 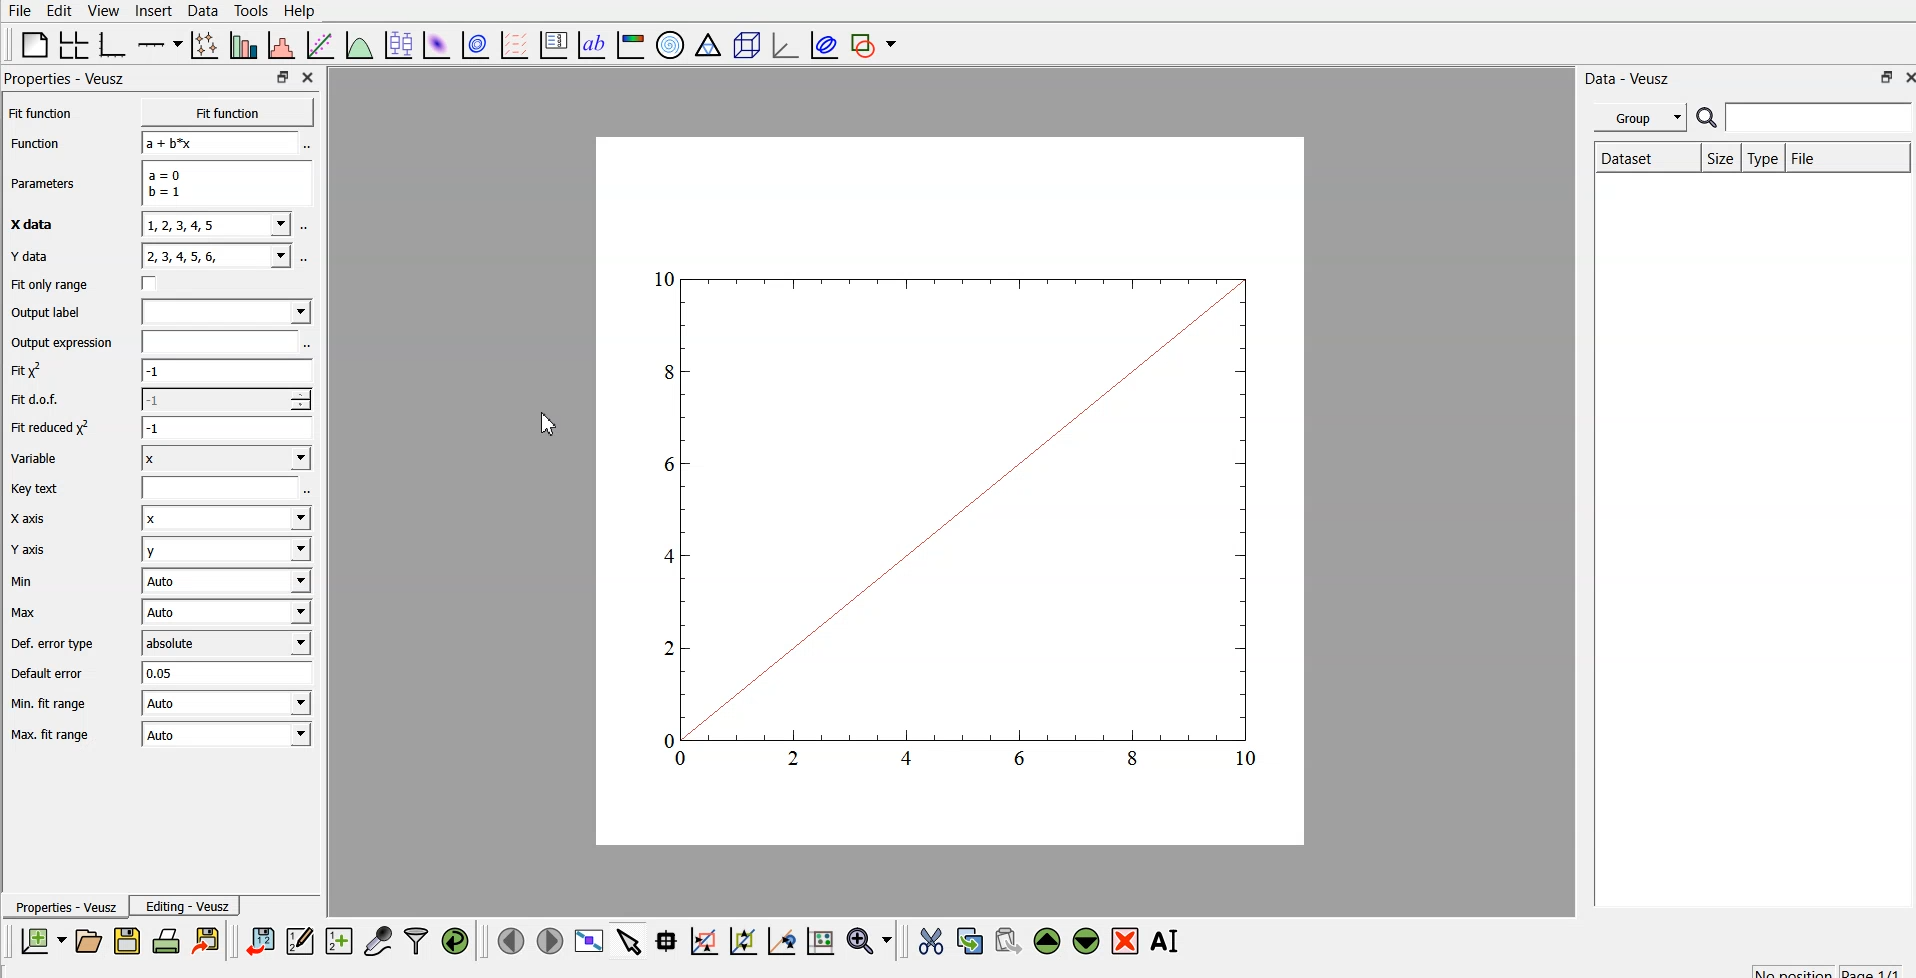 I want to click on Max, so click(x=49, y=613).